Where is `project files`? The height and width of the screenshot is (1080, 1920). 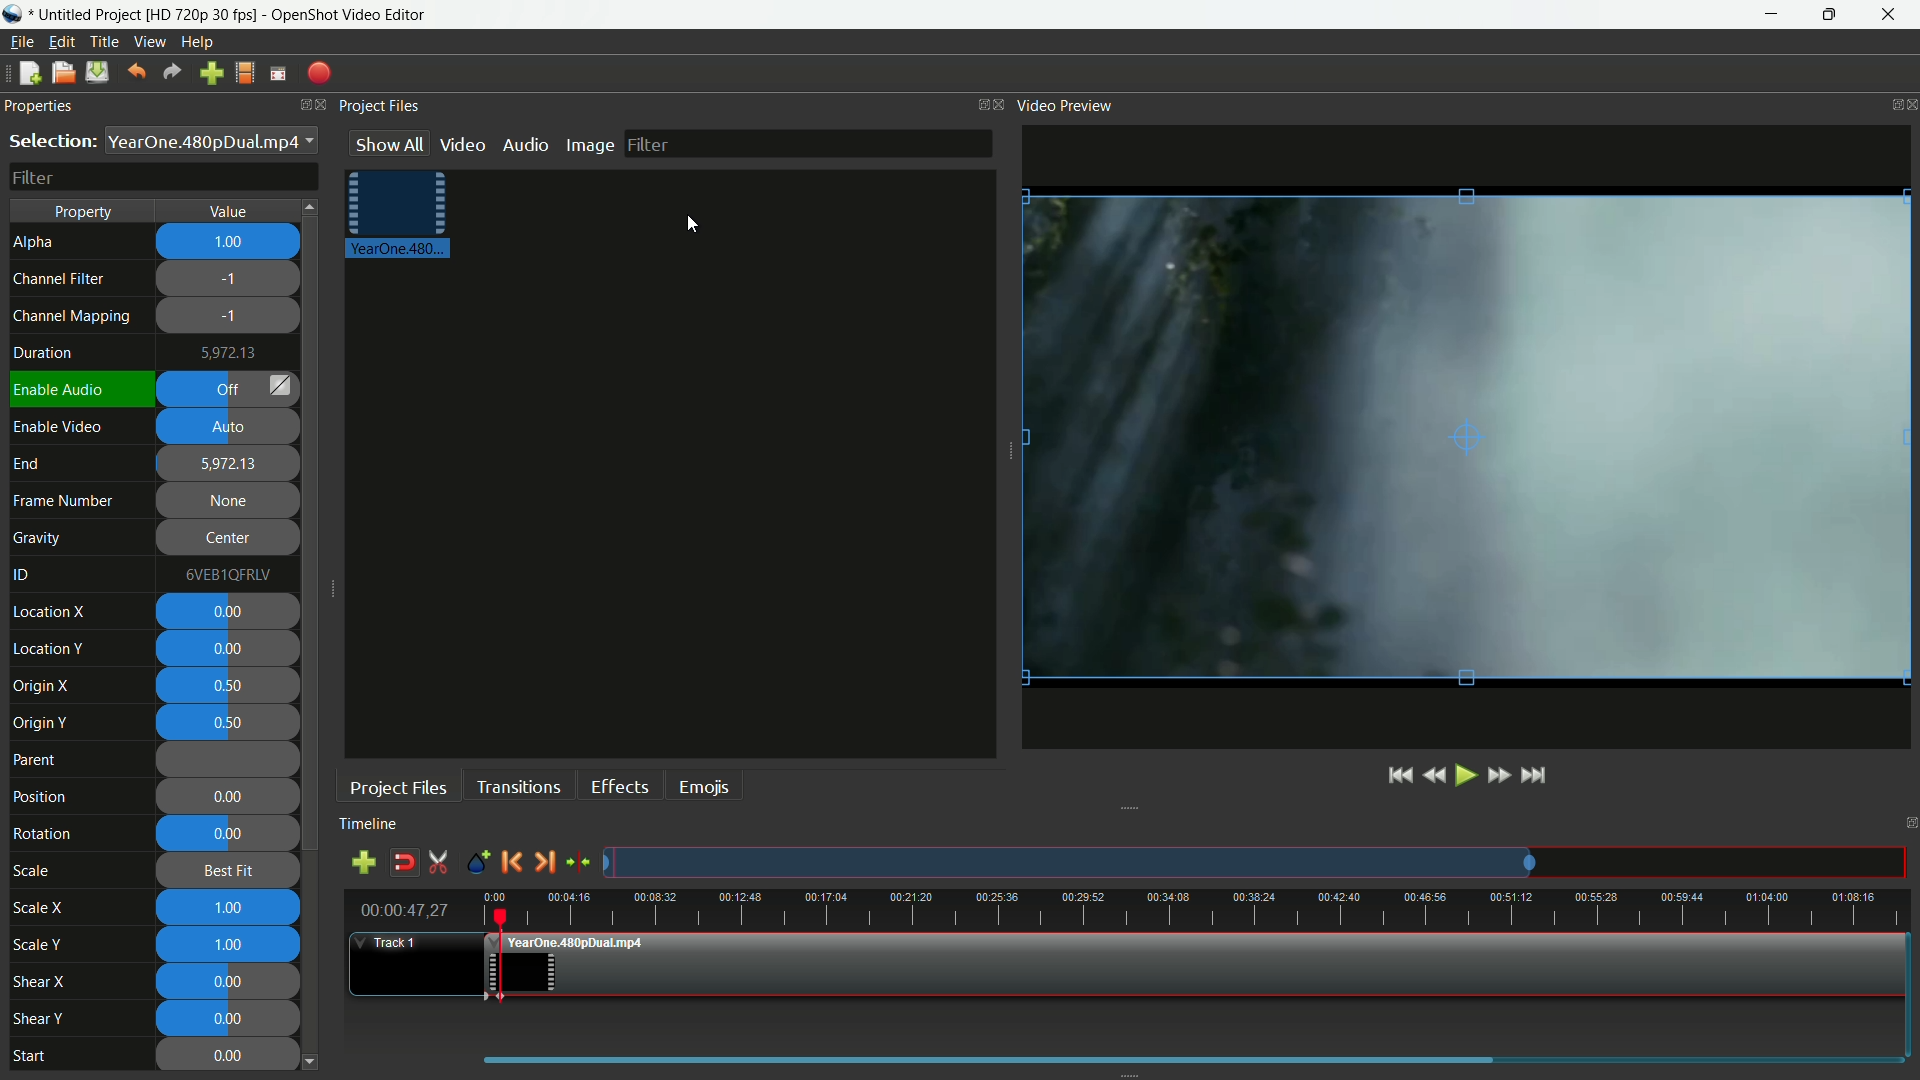
project files is located at coordinates (398, 787).